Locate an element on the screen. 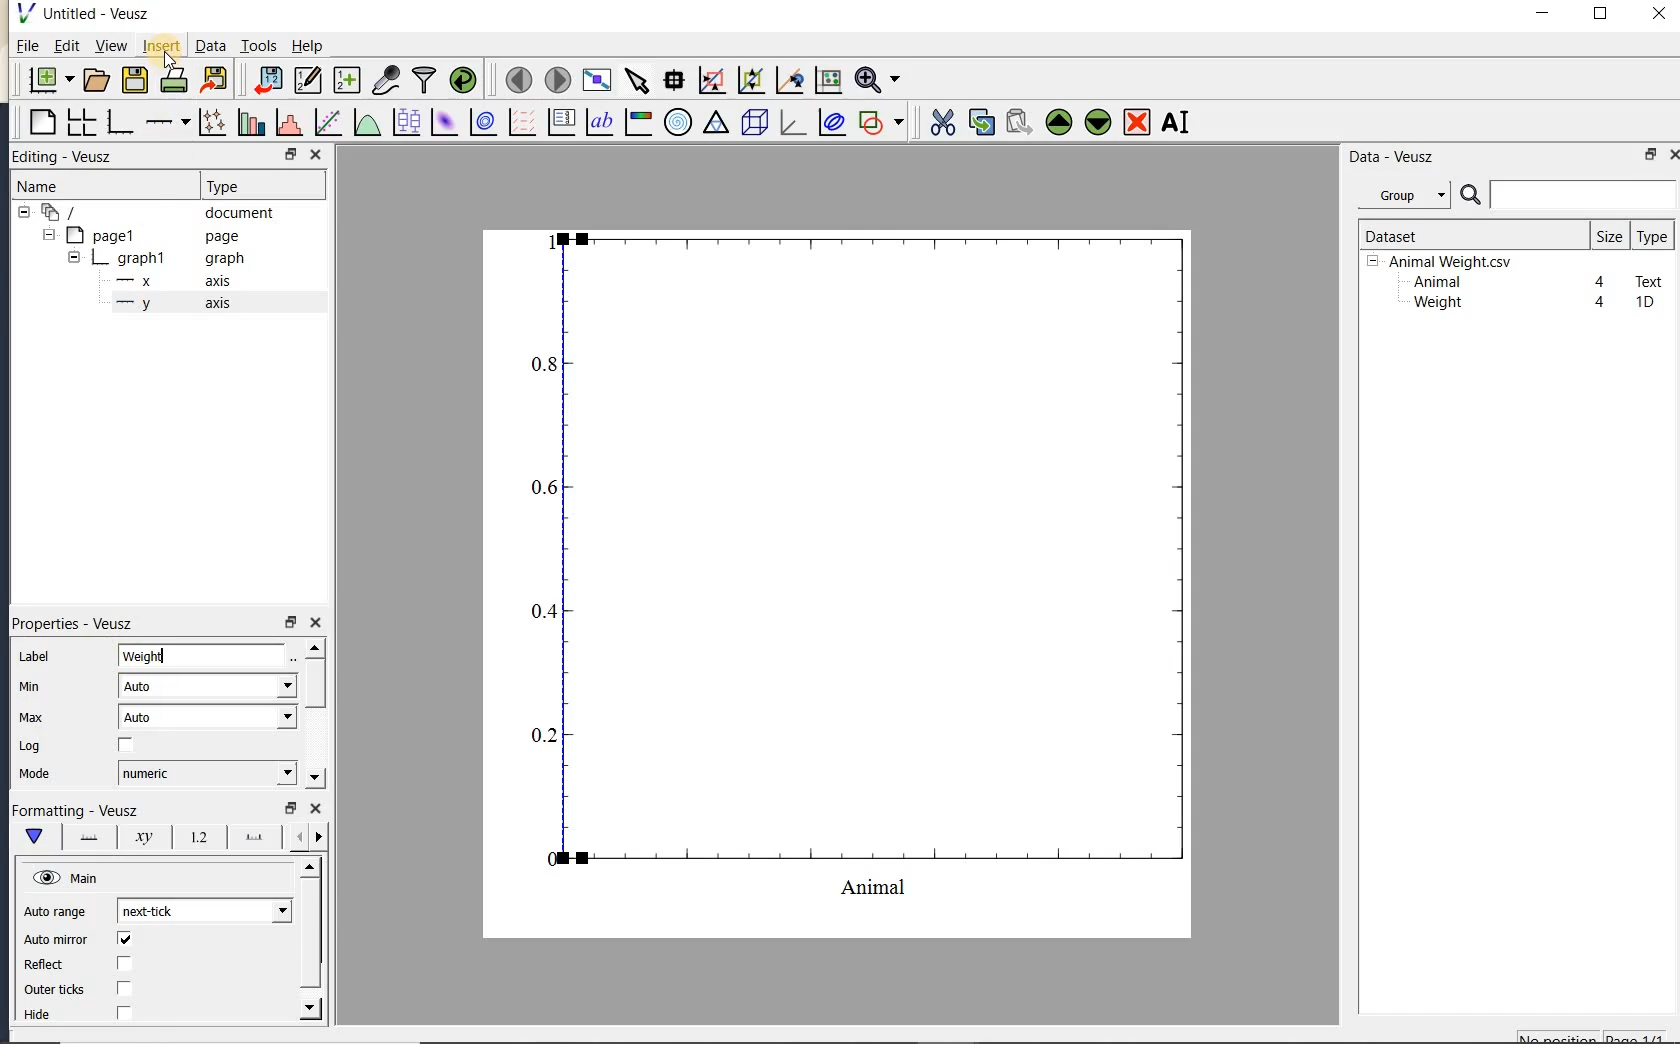 Image resolution: width=1680 pixels, height=1044 pixels. check/uncheck is located at coordinates (123, 965).